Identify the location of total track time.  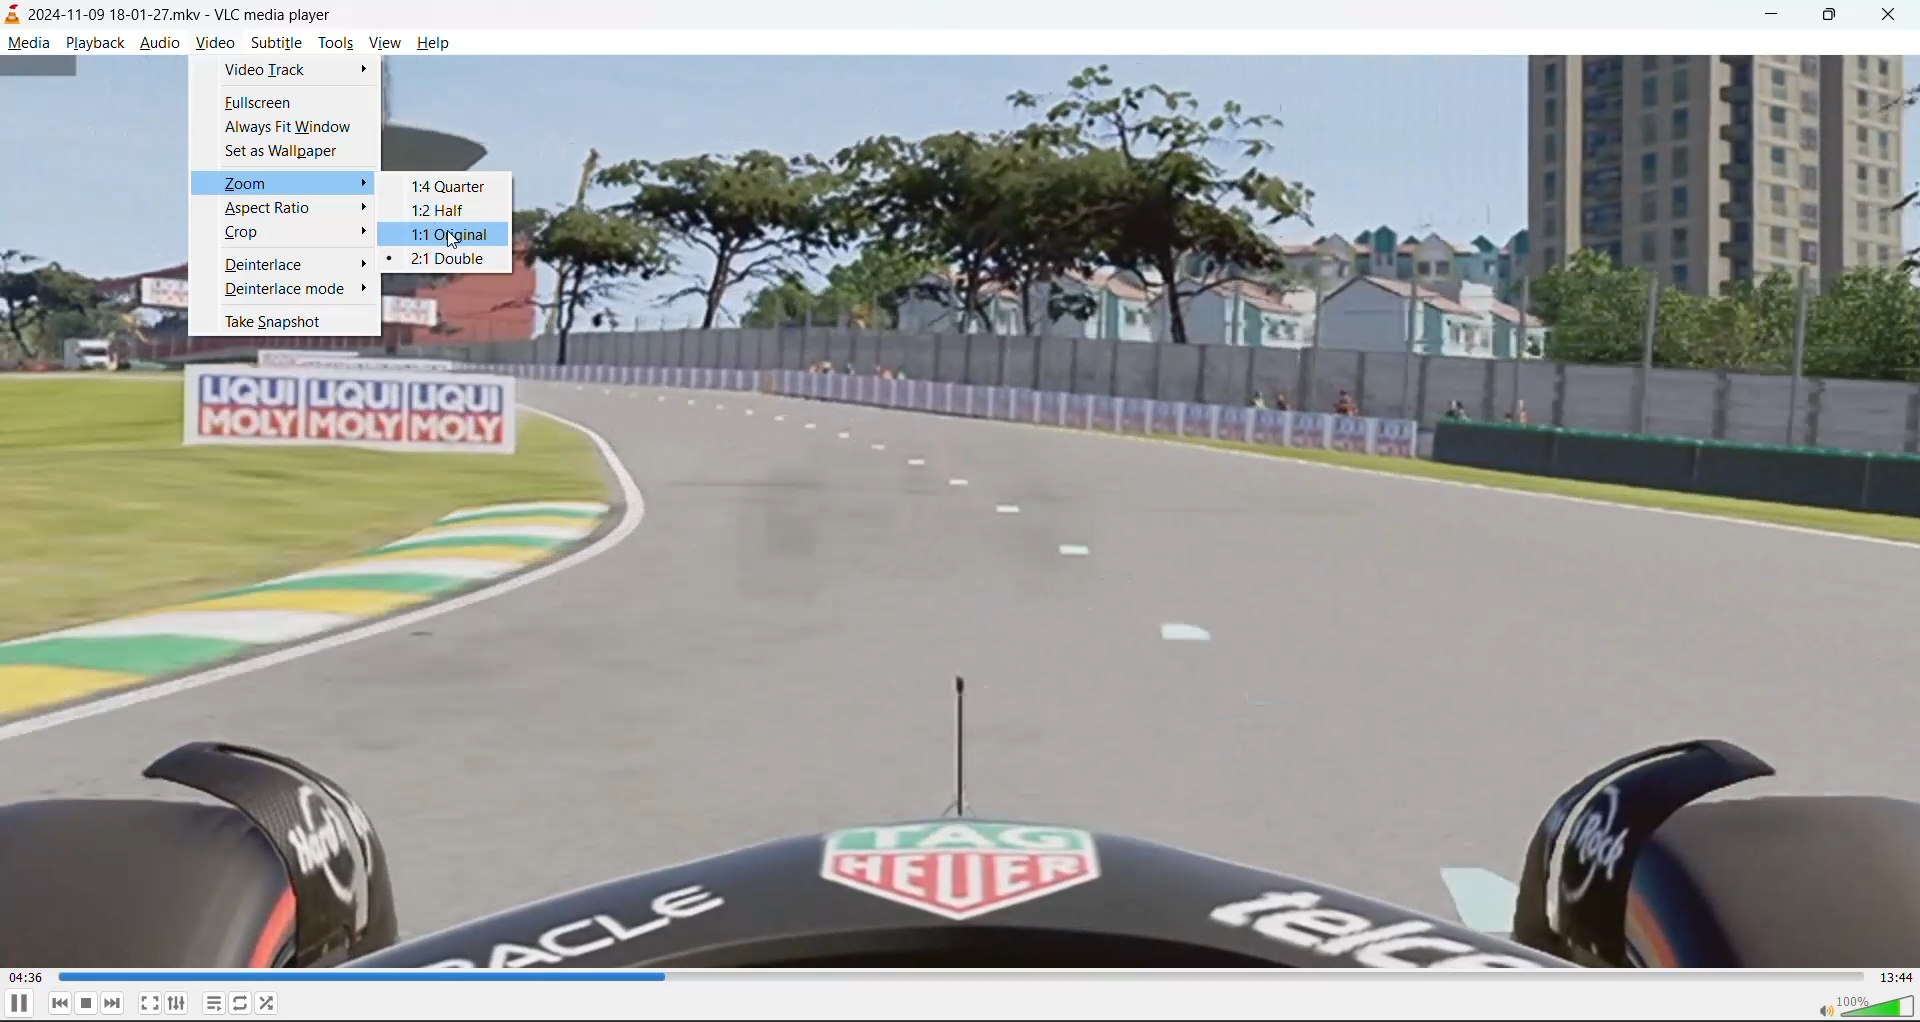
(1897, 977).